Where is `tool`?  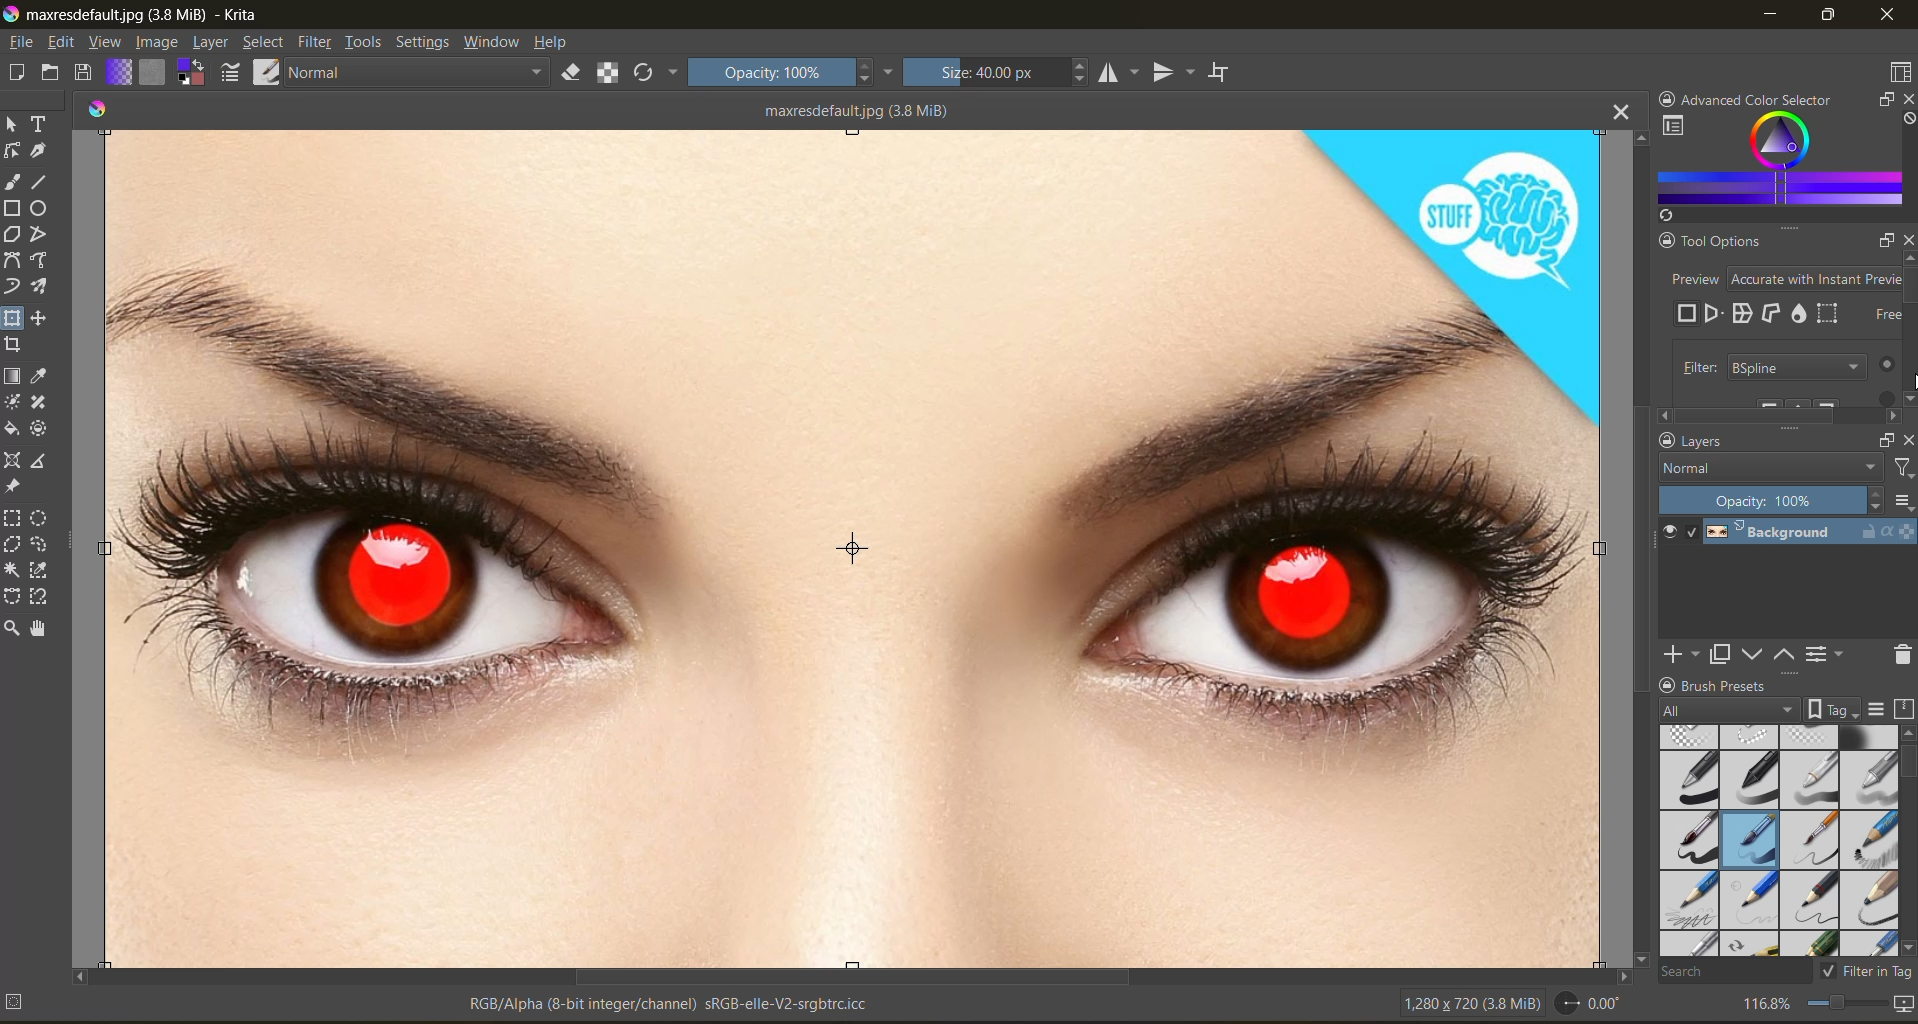
tool is located at coordinates (44, 181).